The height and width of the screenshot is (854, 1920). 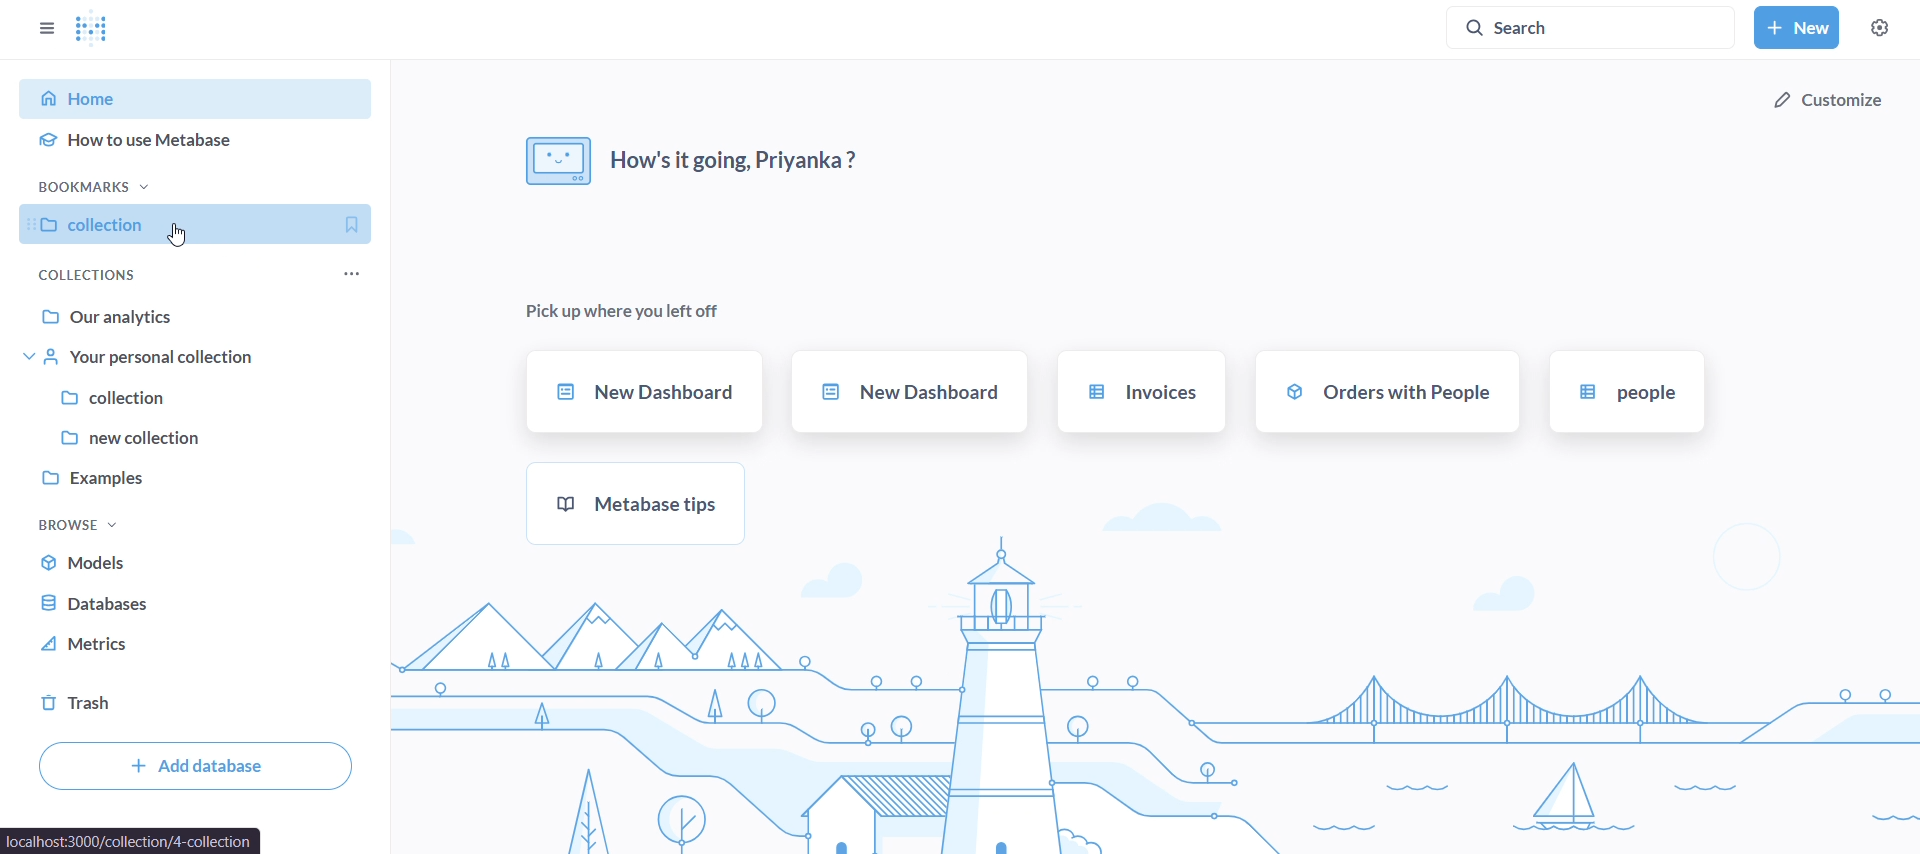 What do you see at coordinates (126, 702) in the screenshot?
I see `trash ` at bounding box center [126, 702].